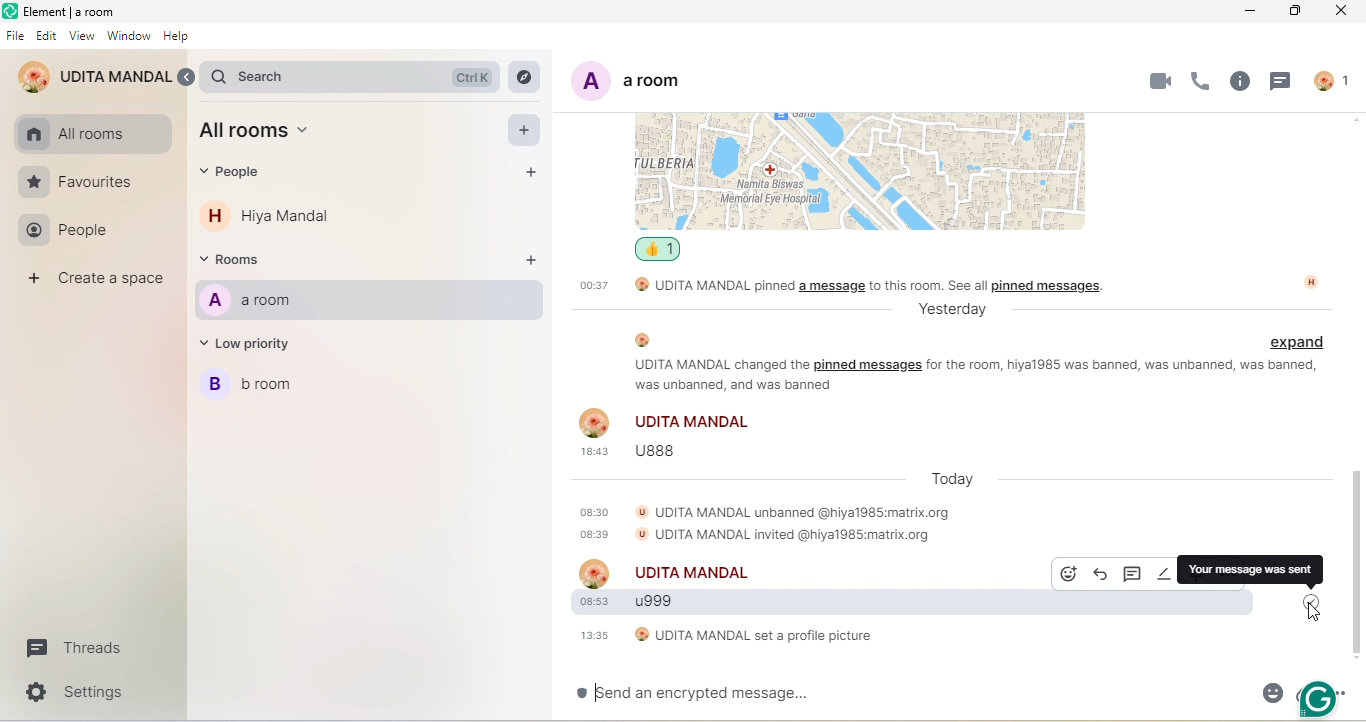  Describe the element at coordinates (269, 132) in the screenshot. I see `All rooms ` at that location.